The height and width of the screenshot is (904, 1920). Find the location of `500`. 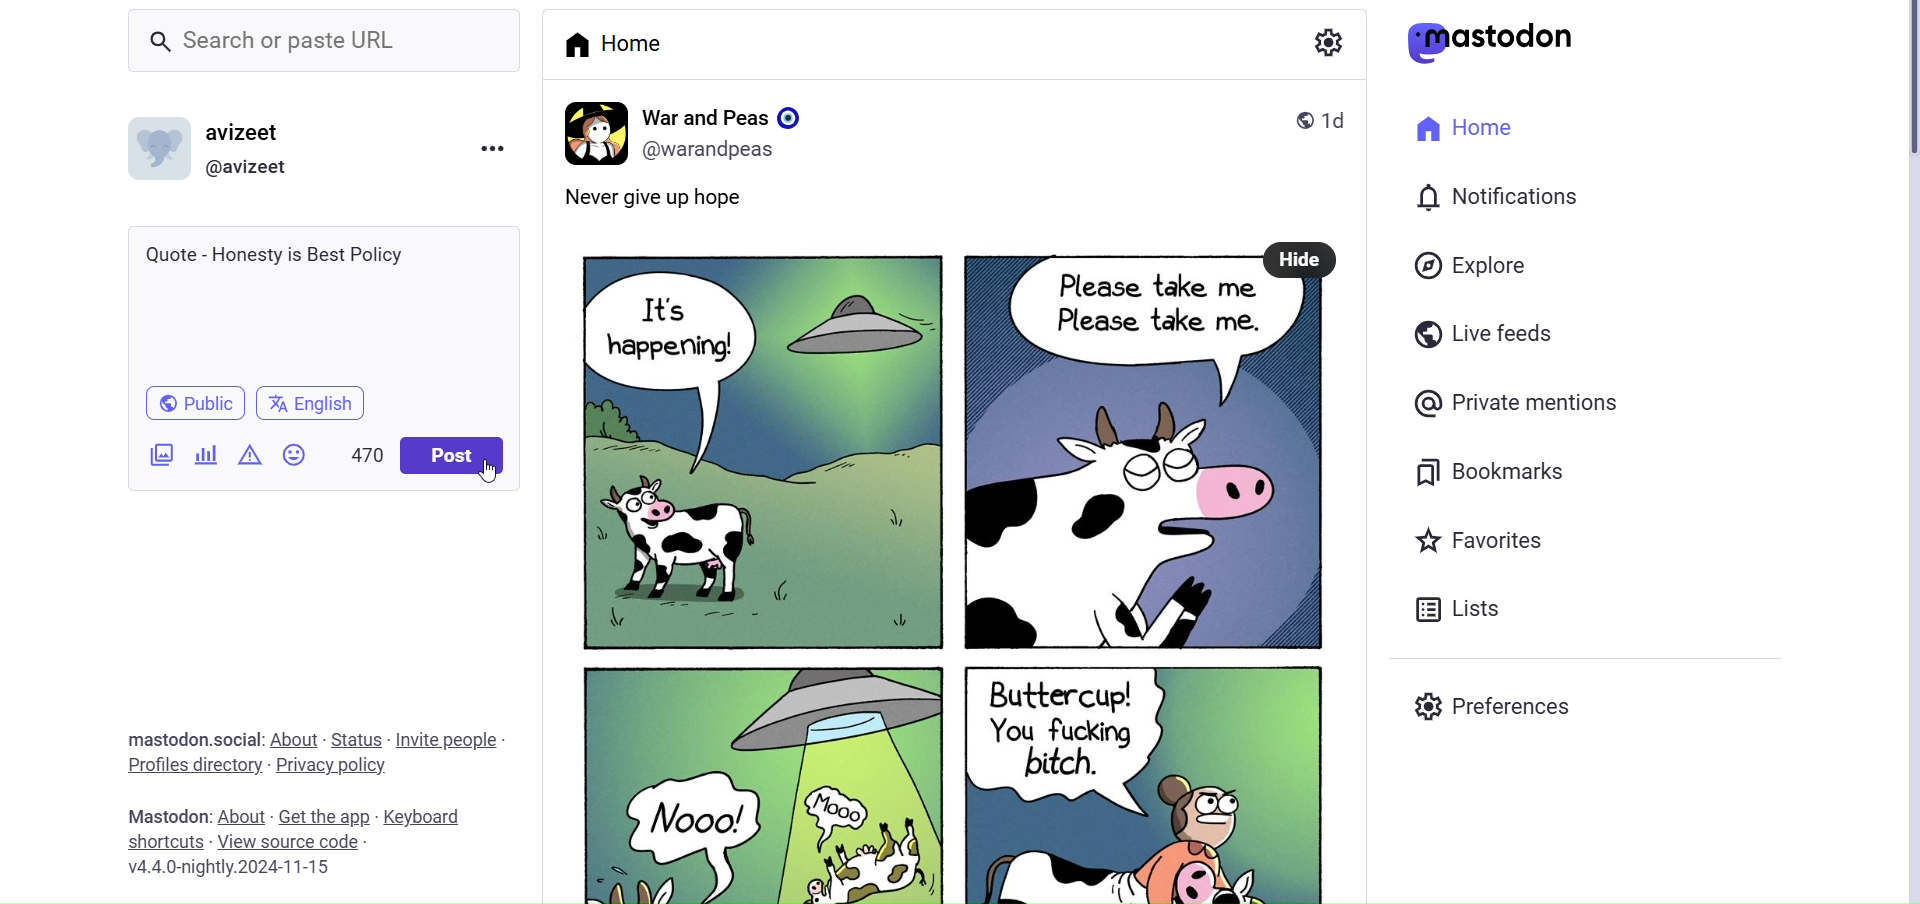

500 is located at coordinates (358, 449).